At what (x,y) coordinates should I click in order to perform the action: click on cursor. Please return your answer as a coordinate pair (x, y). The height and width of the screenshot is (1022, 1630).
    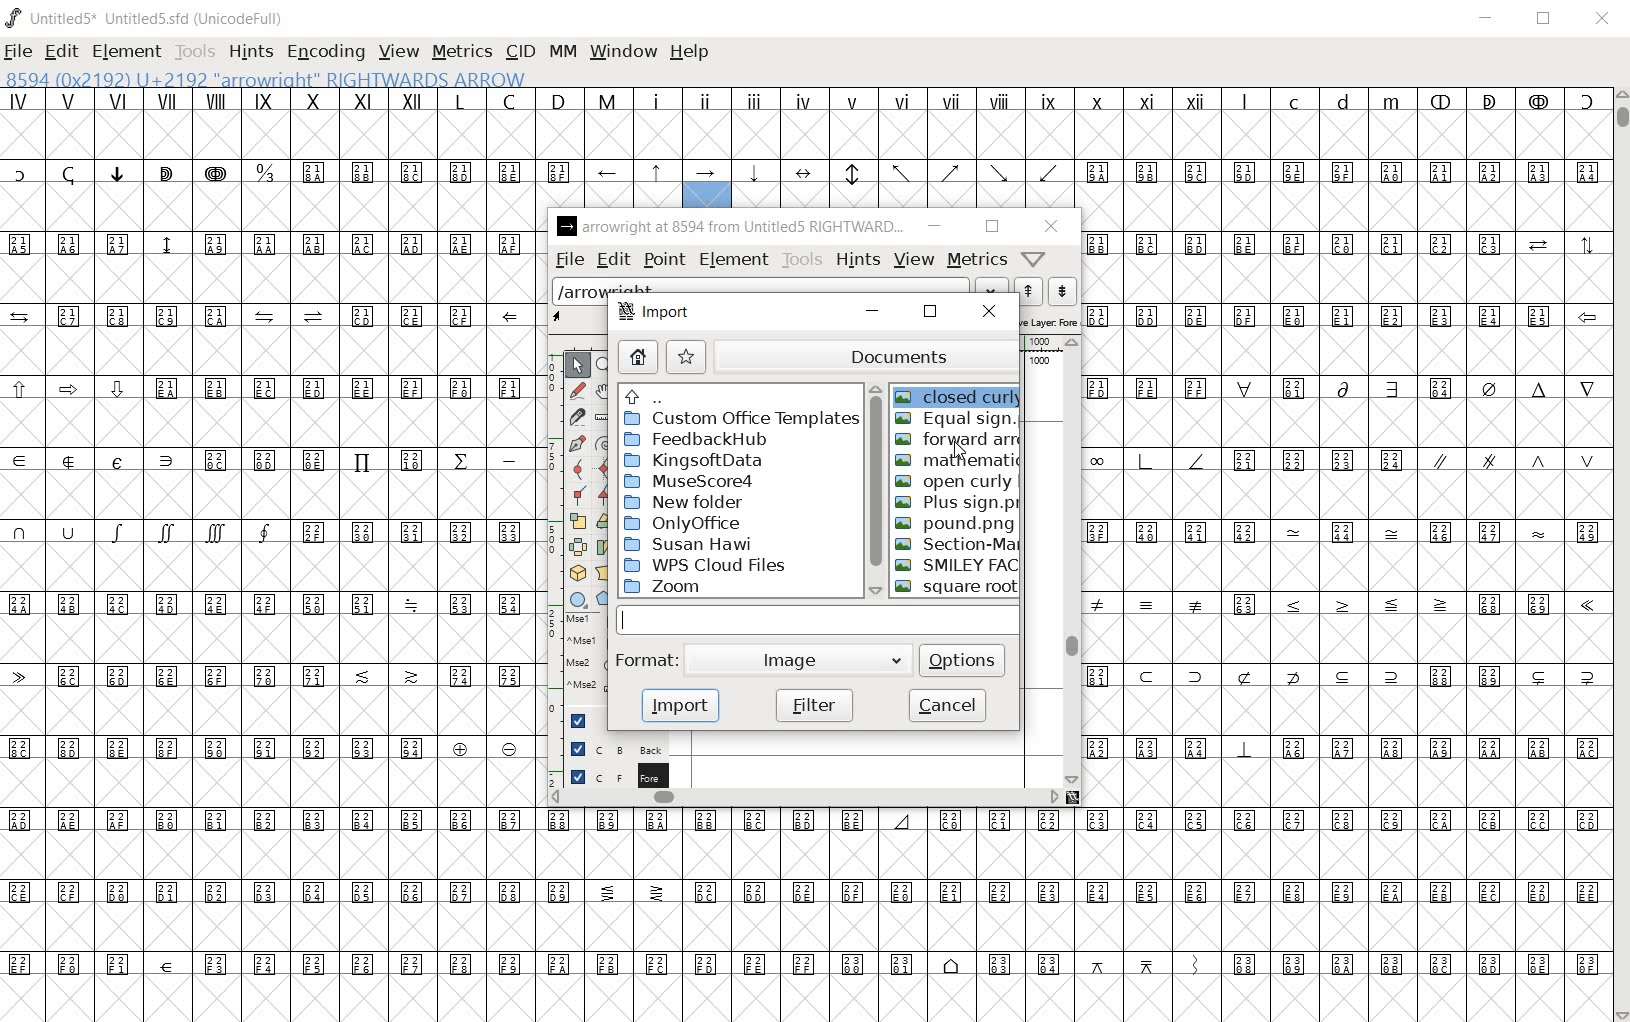
    Looking at the image, I should click on (956, 450).